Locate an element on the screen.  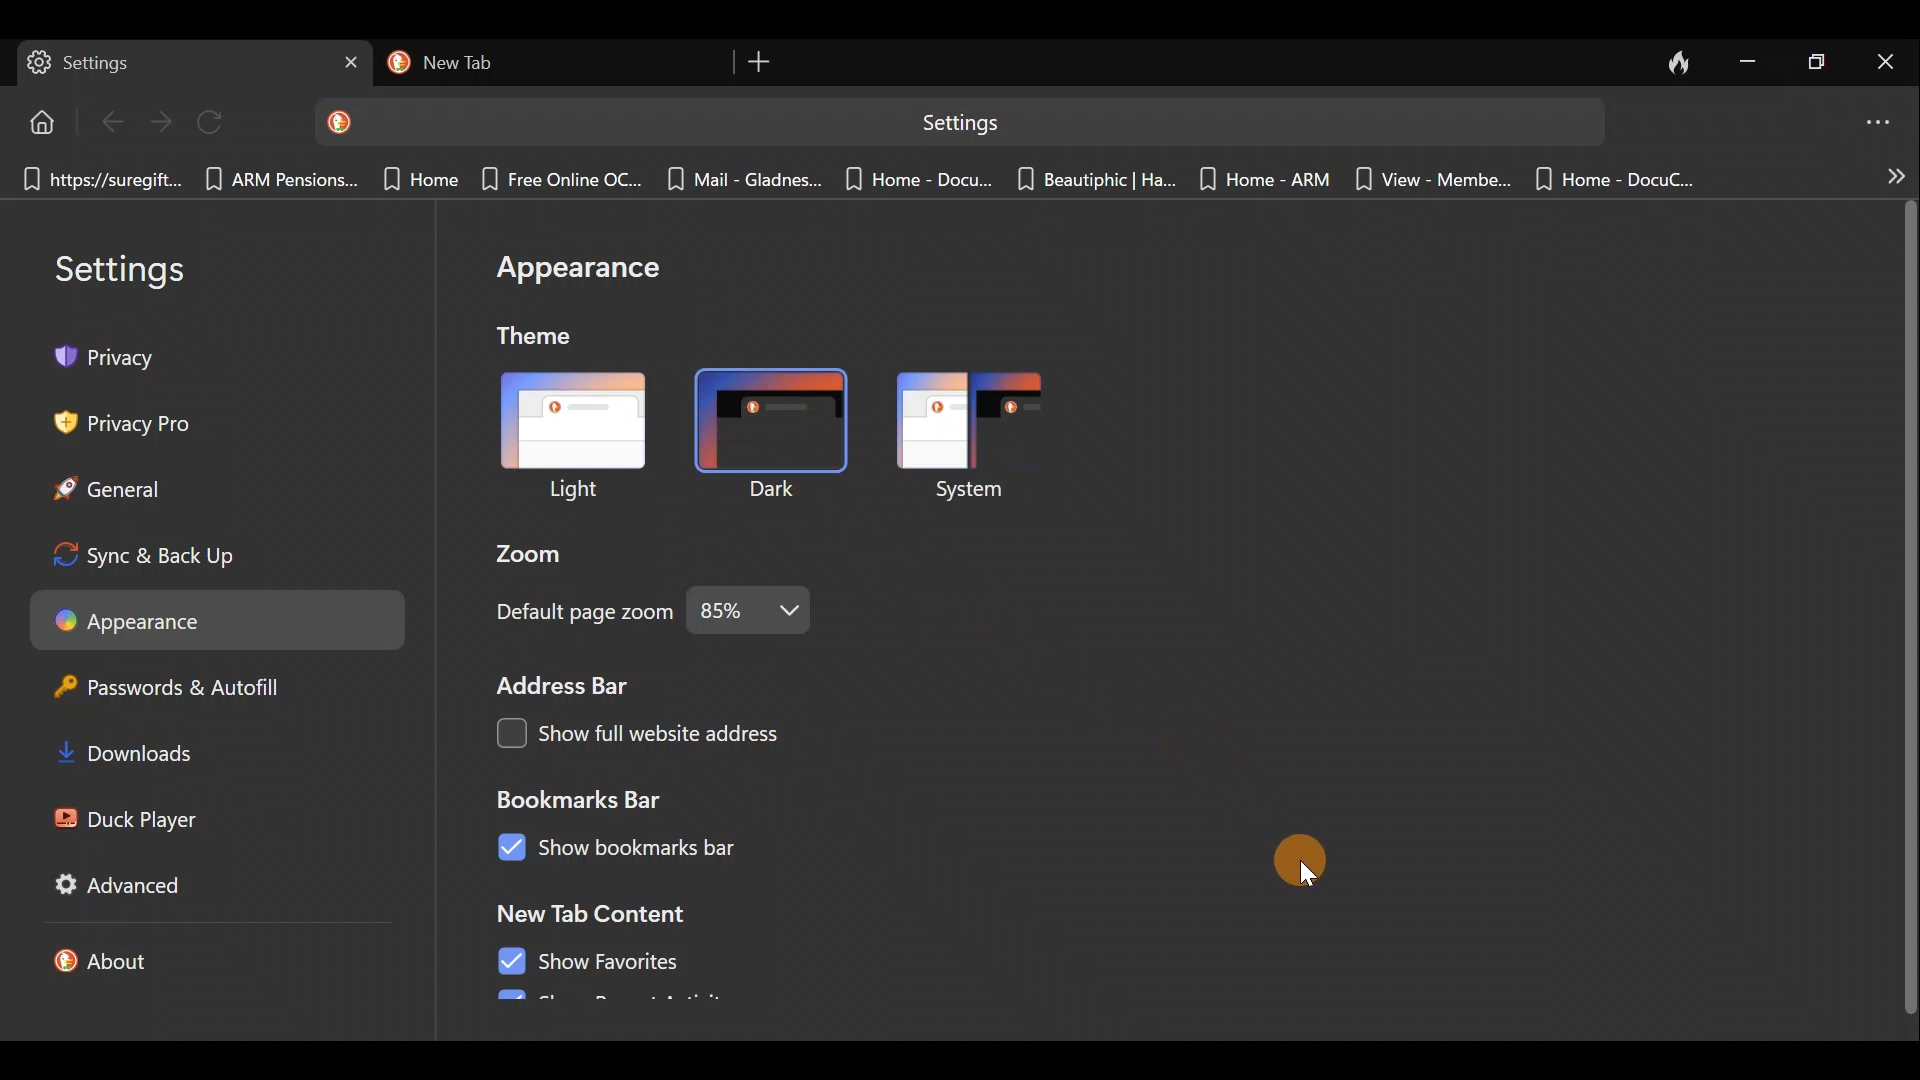
Forward is located at coordinates (164, 121).